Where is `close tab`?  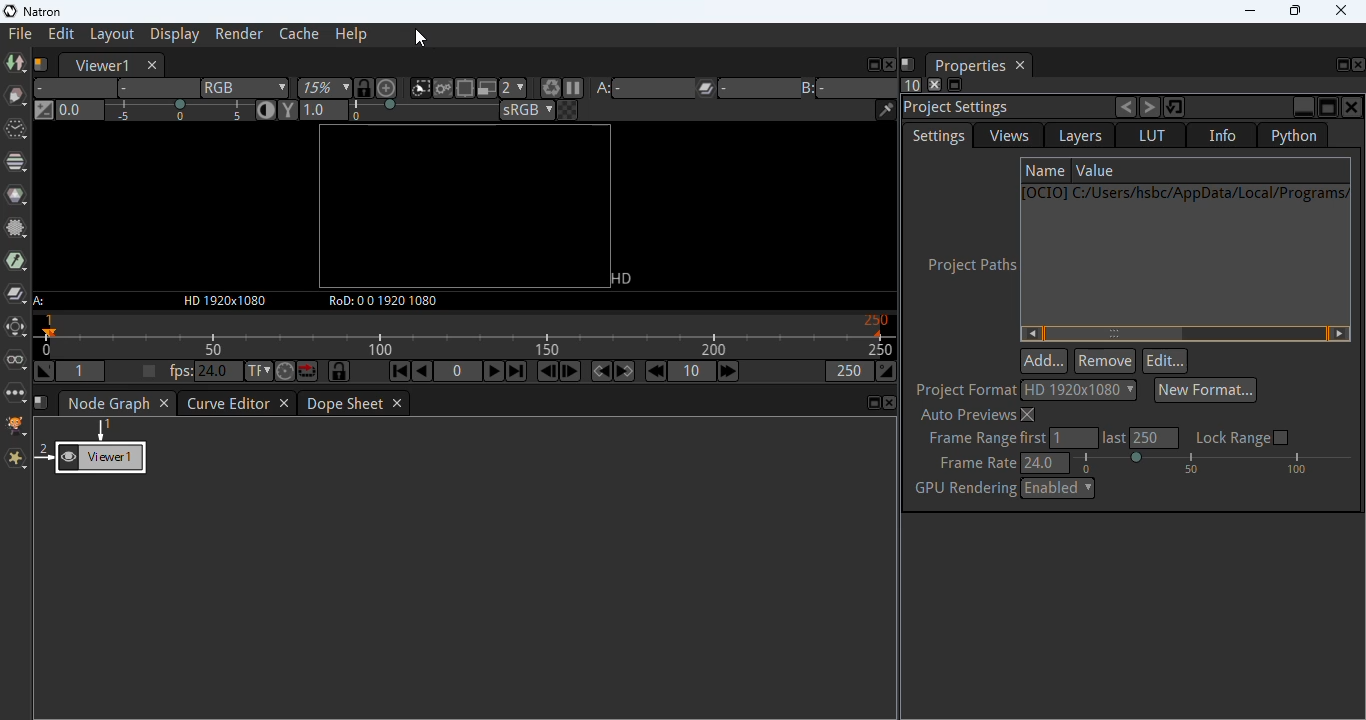
close tab is located at coordinates (398, 403).